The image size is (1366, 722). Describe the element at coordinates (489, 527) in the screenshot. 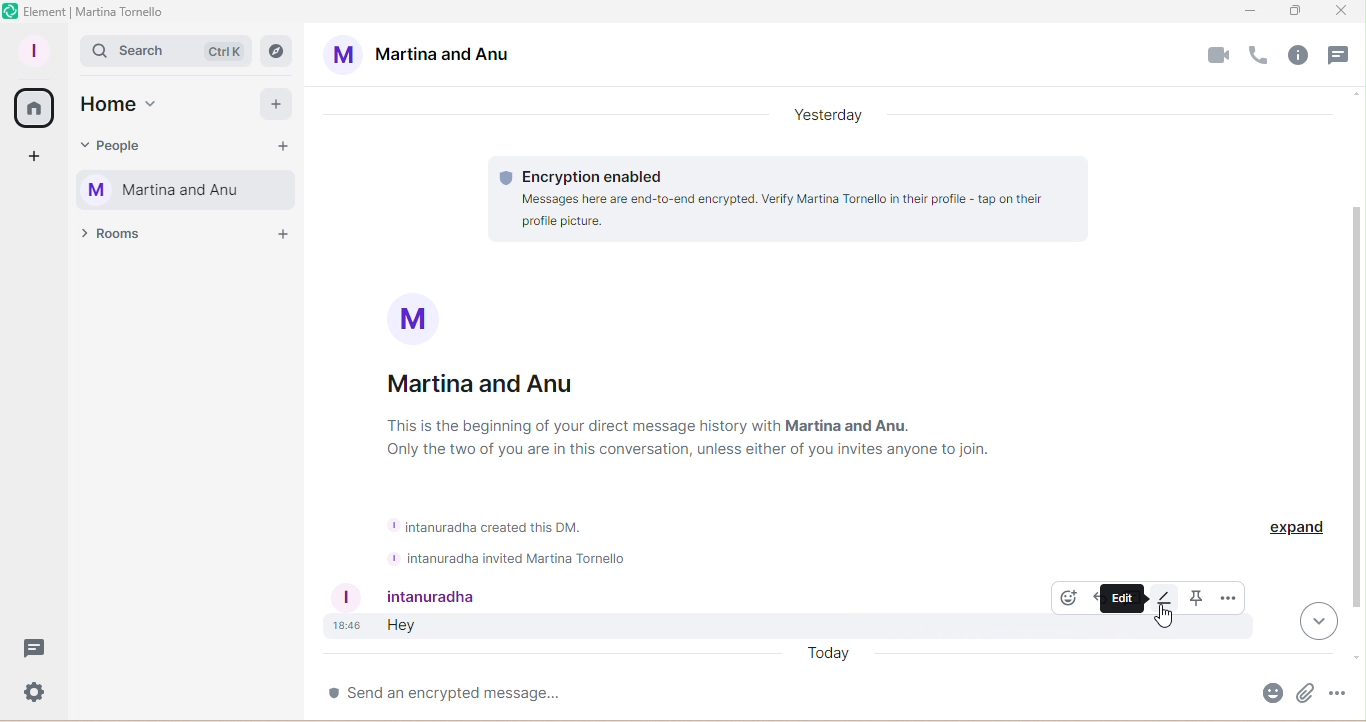

I see `intanuradha created this DM.` at that location.